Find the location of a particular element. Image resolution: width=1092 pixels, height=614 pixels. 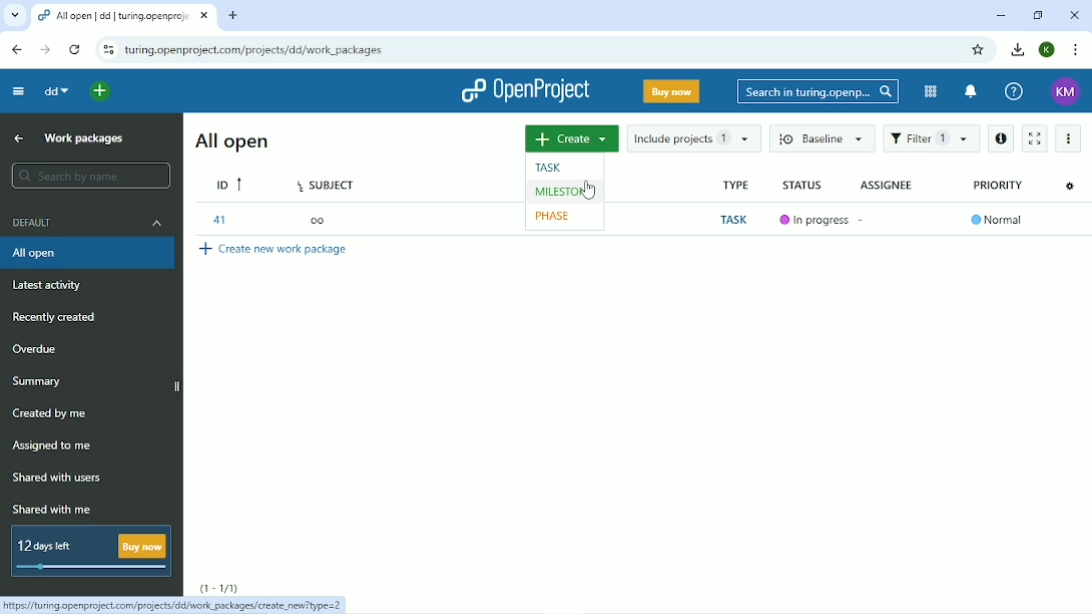

12 days left is located at coordinates (92, 553).